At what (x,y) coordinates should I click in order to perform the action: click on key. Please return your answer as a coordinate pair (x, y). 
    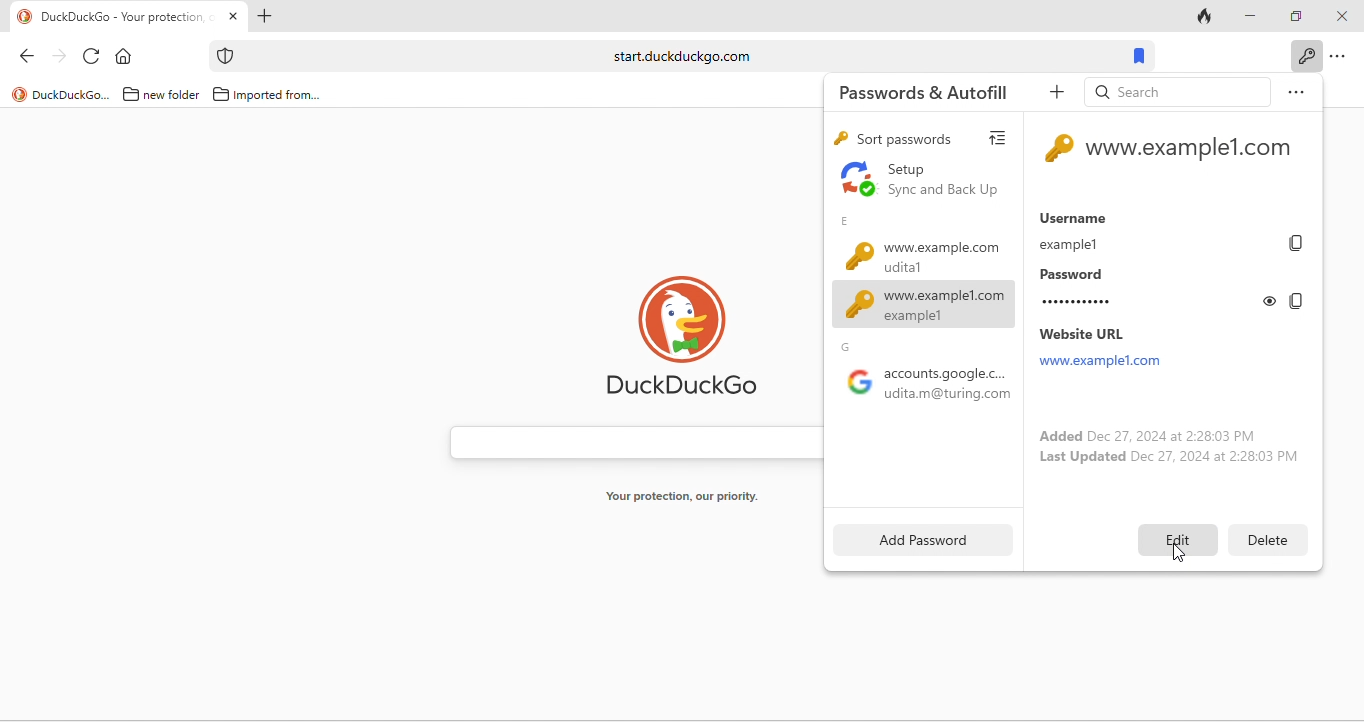
    Looking at the image, I should click on (839, 140).